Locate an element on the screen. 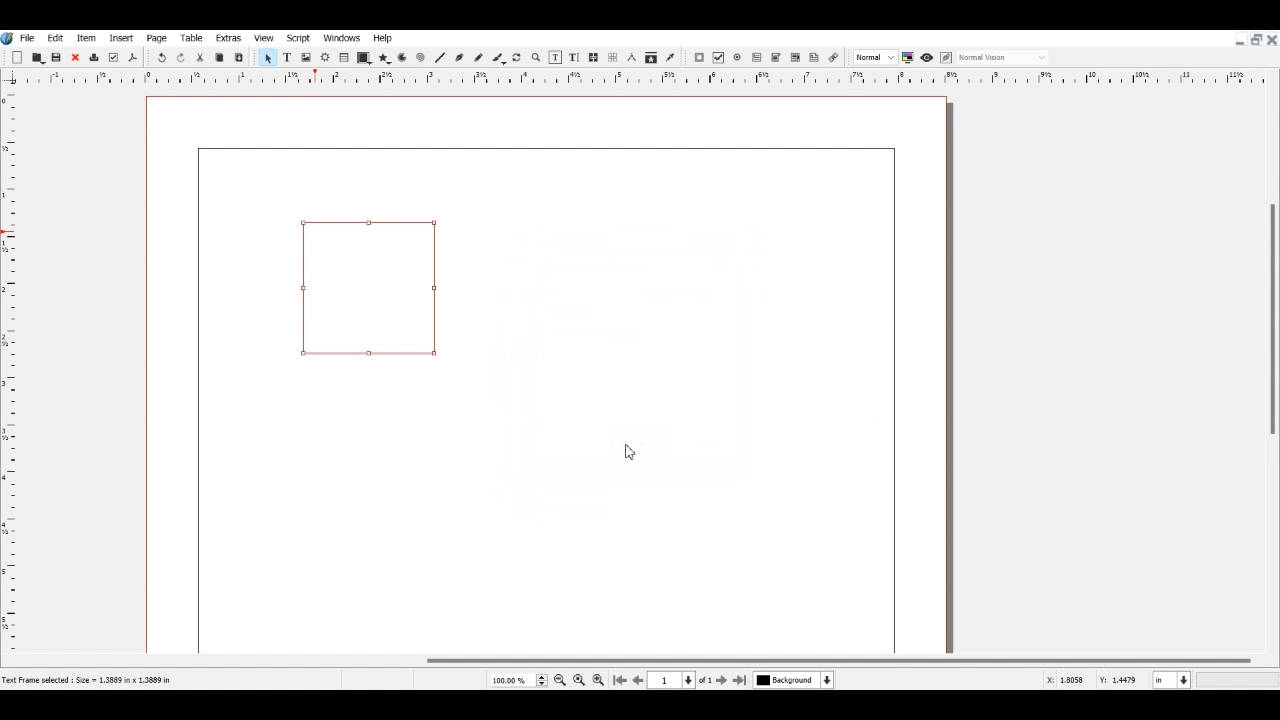  View is located at coordinates (263, 38).